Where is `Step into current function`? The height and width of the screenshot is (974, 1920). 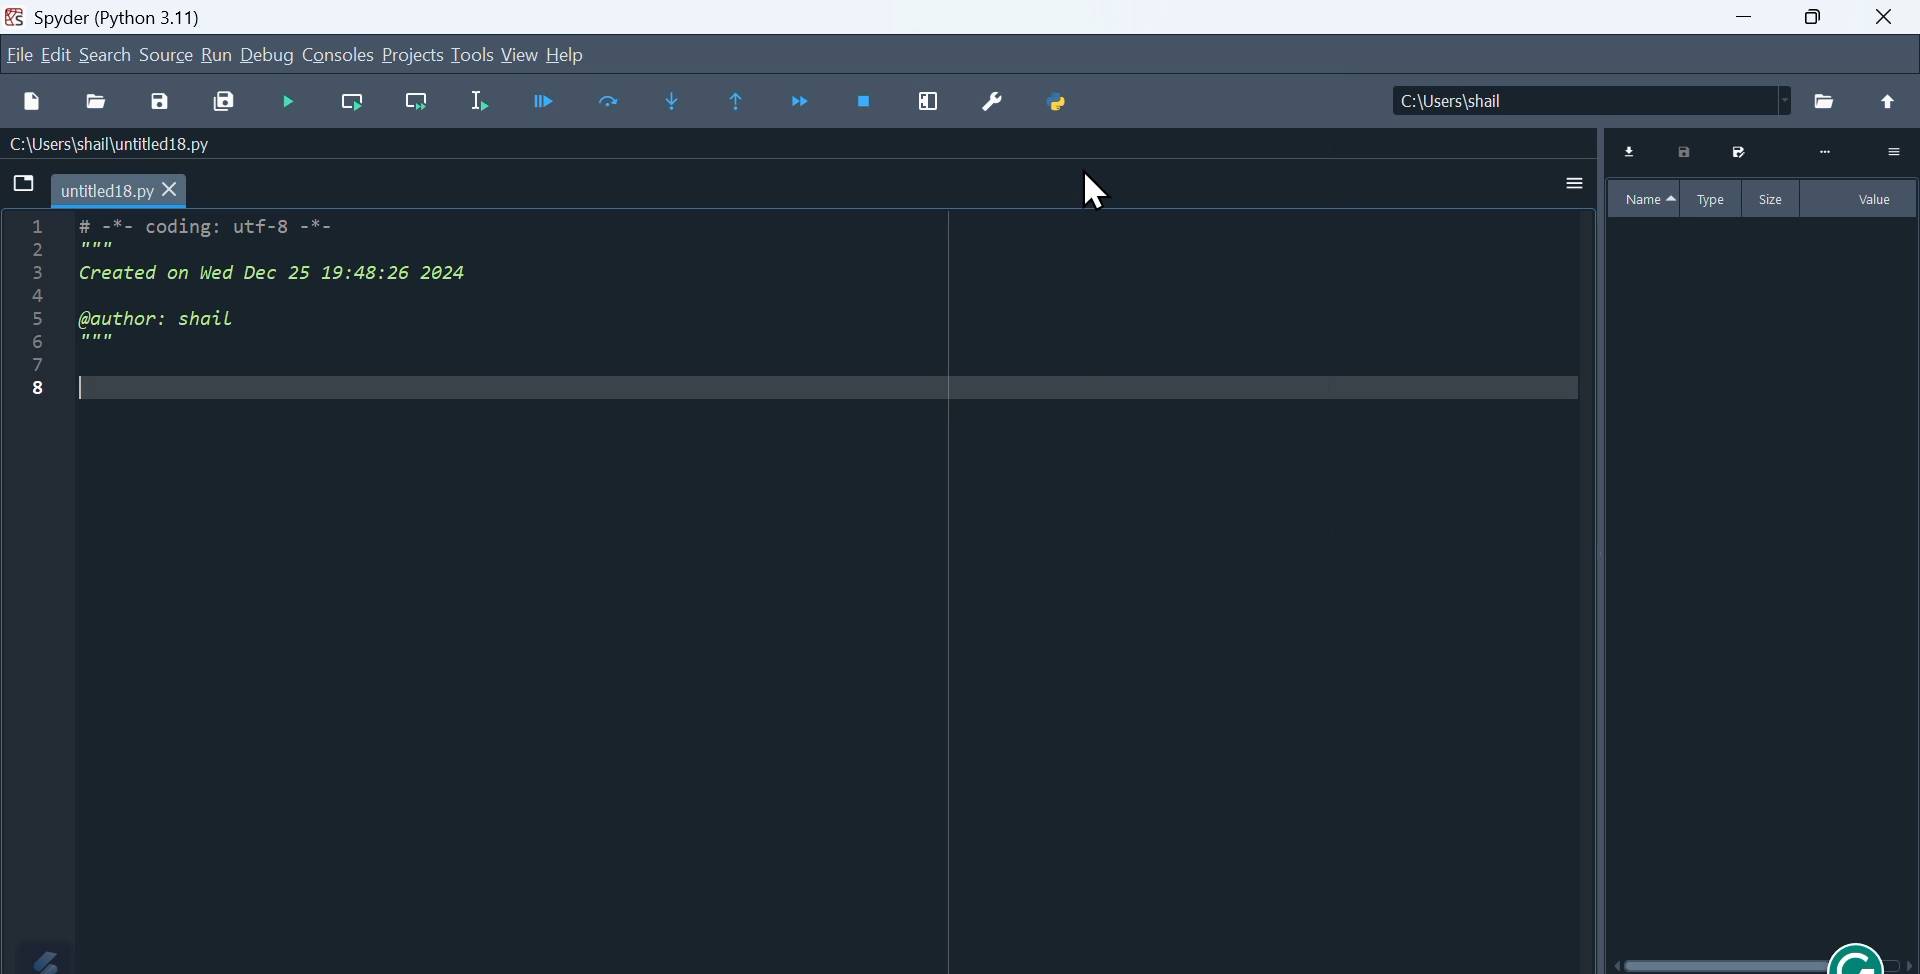 Step into current function is located at coordinates (669, 102).